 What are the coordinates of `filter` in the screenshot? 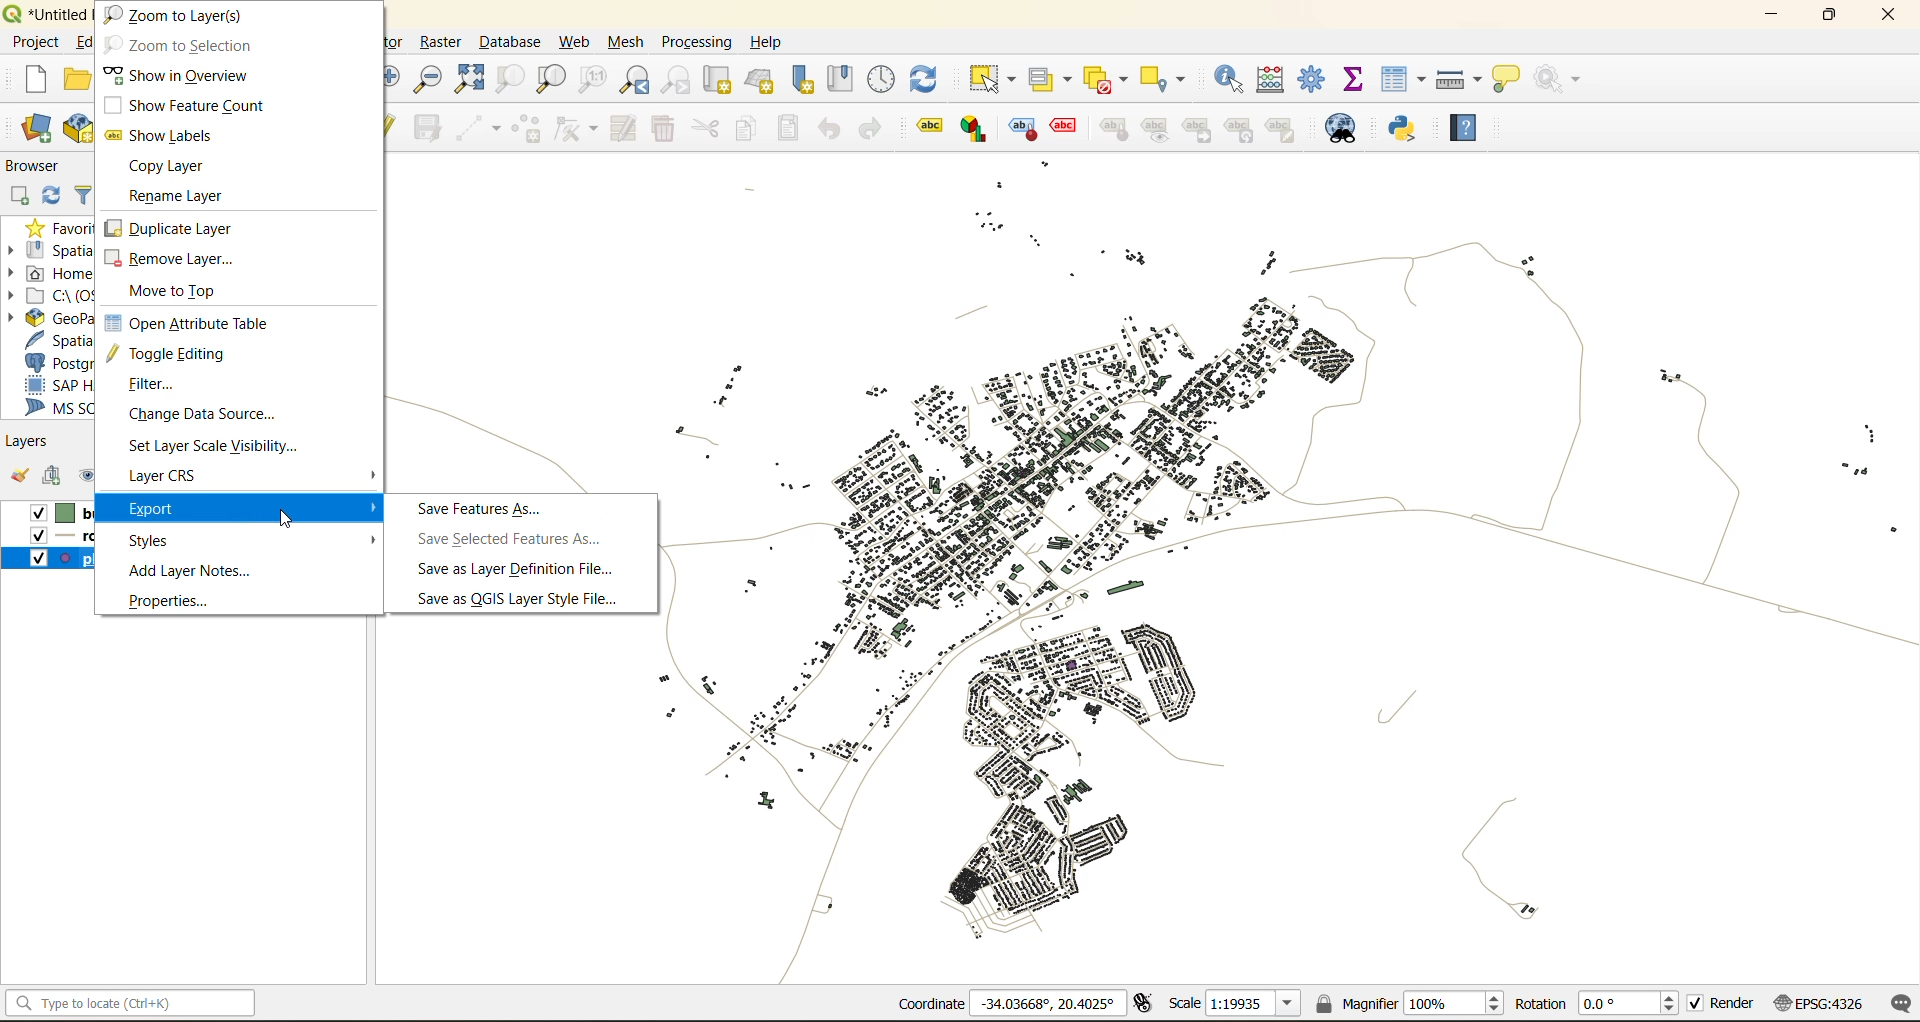 It's located at (168, 385).